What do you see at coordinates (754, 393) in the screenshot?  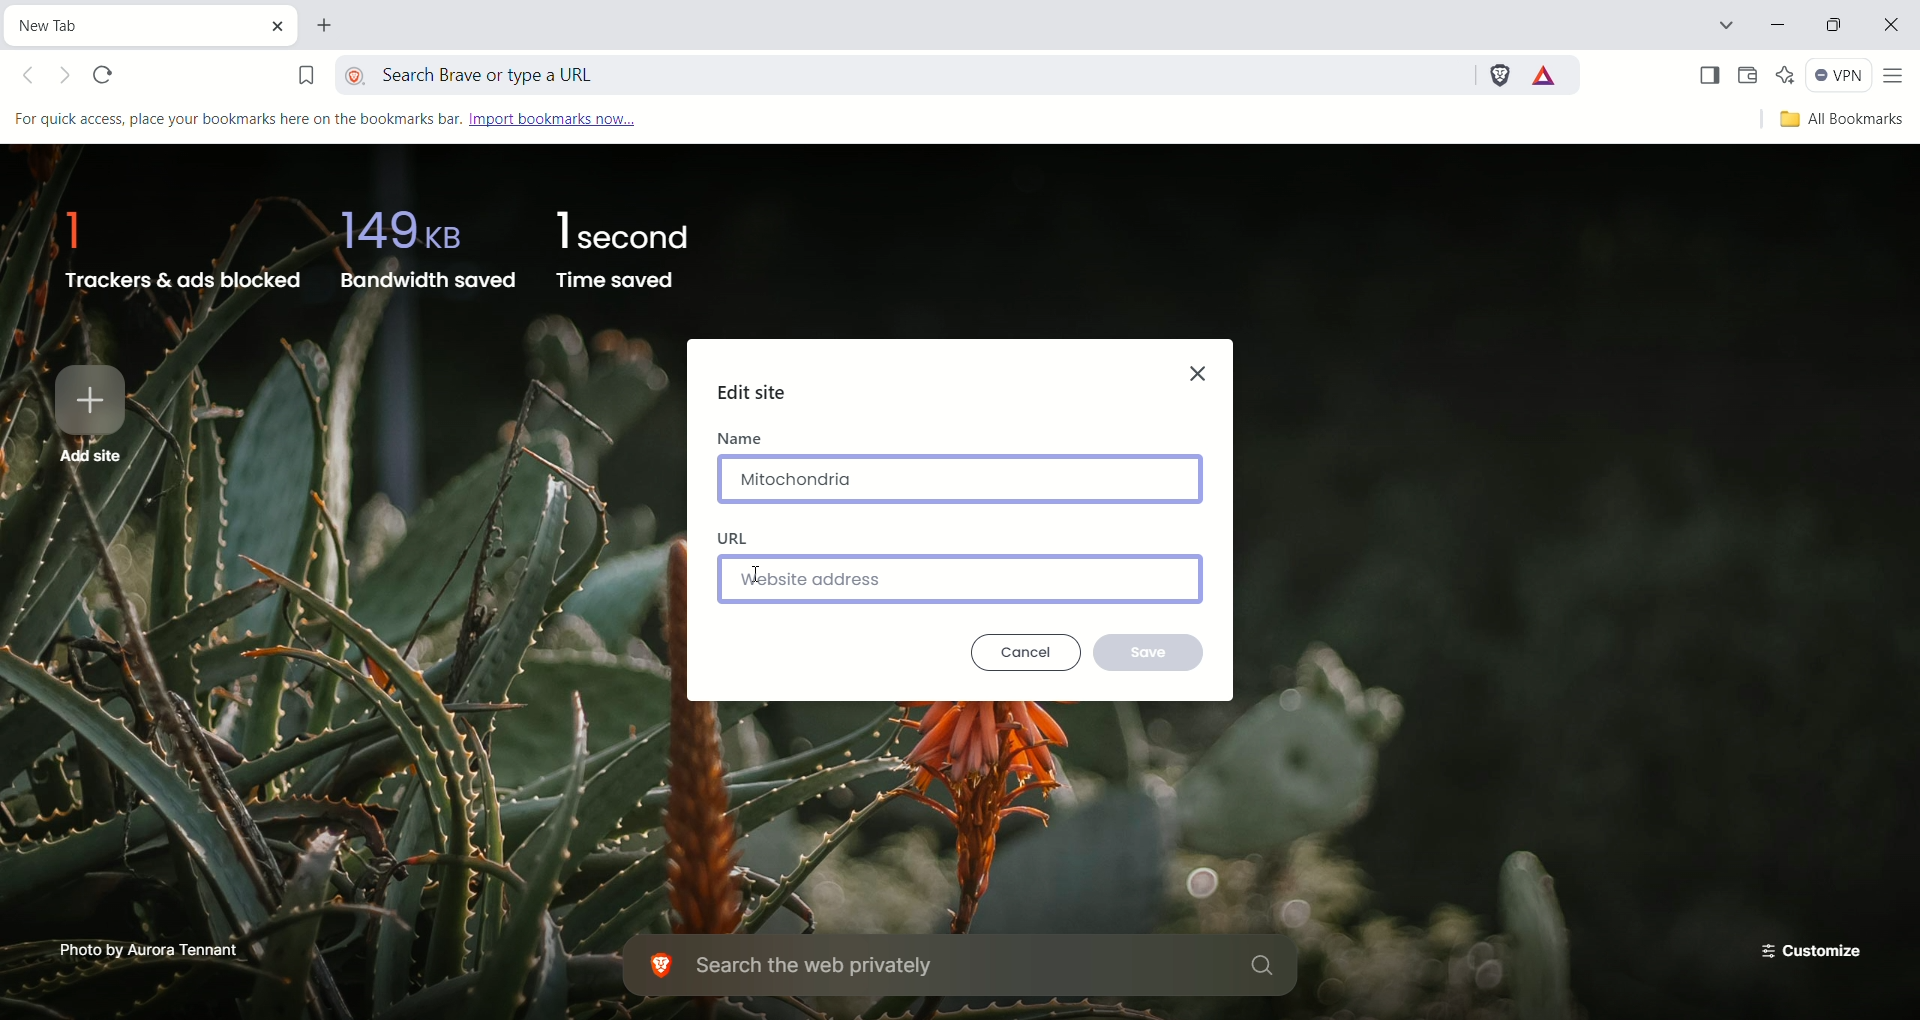 I see `edit site` at bounding box center [754, 393].